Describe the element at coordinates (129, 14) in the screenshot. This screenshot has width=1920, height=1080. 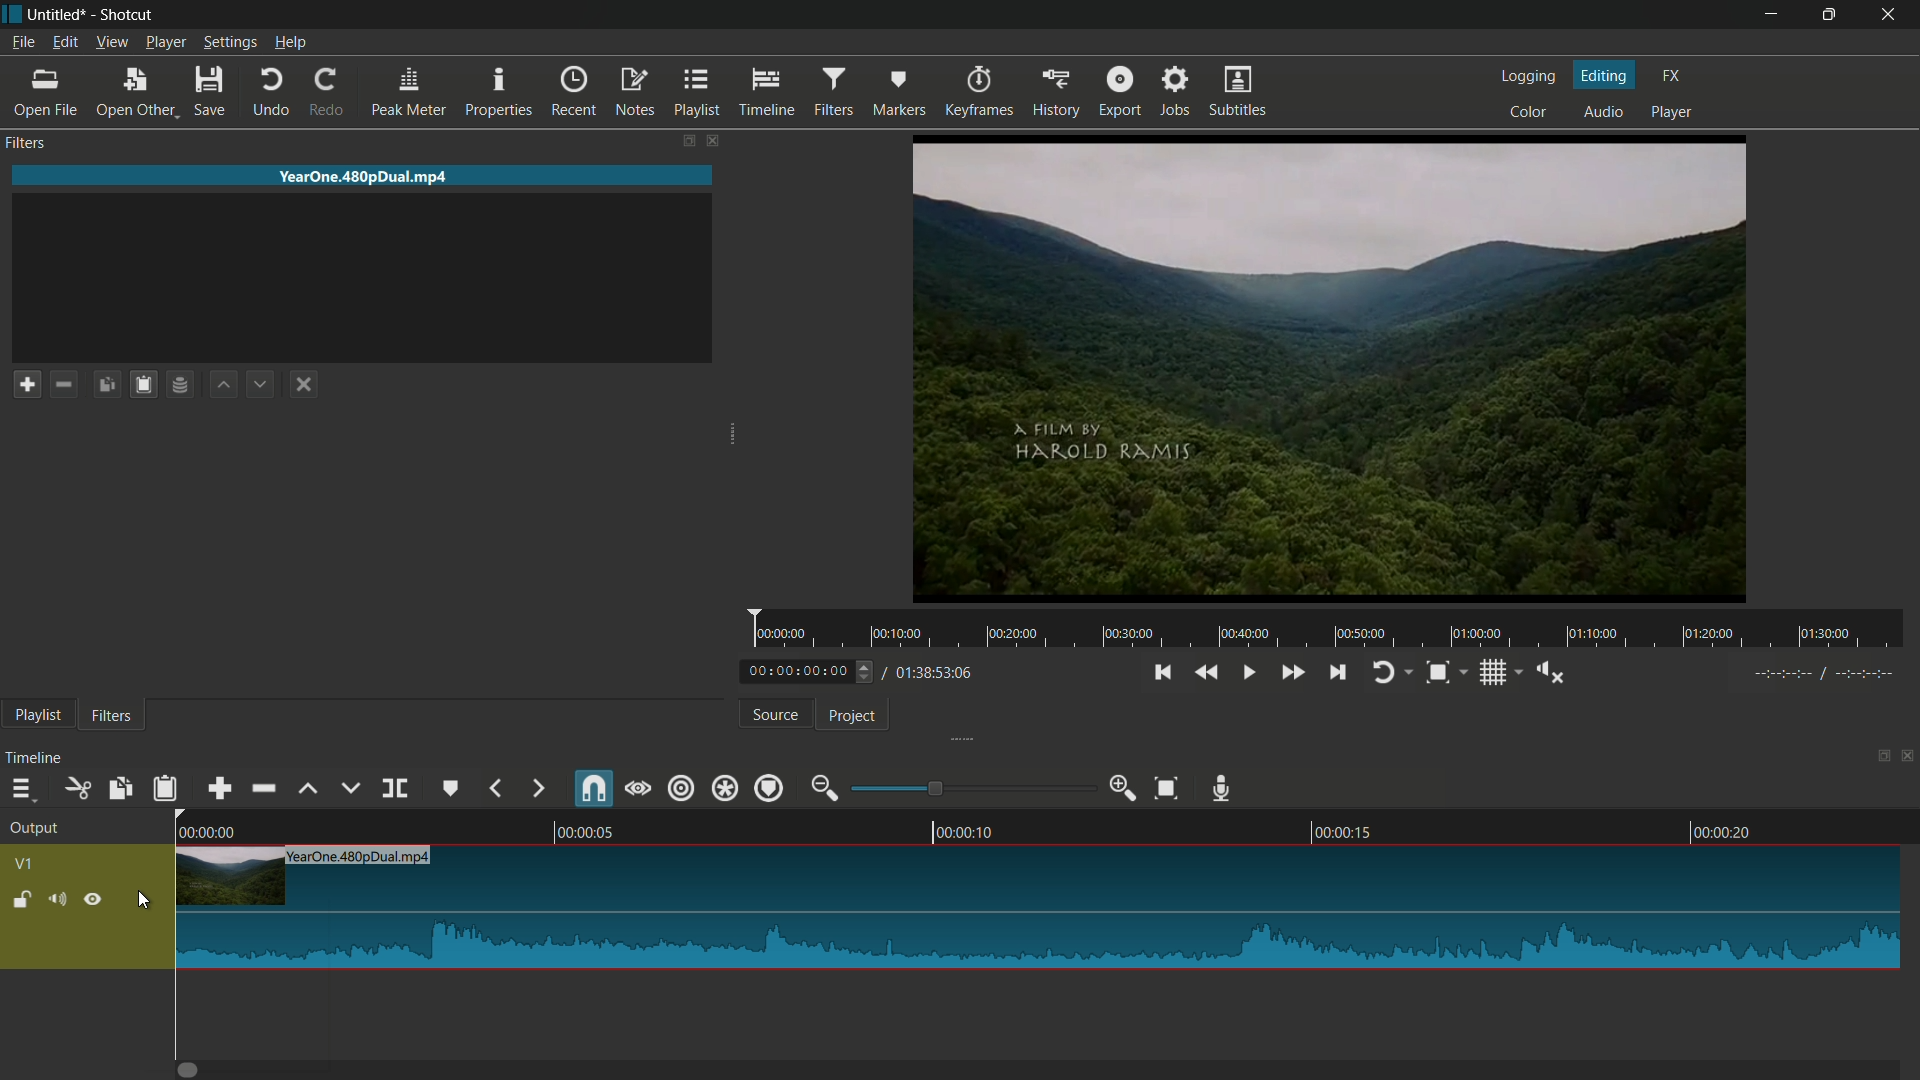
I see `app name` at that location.